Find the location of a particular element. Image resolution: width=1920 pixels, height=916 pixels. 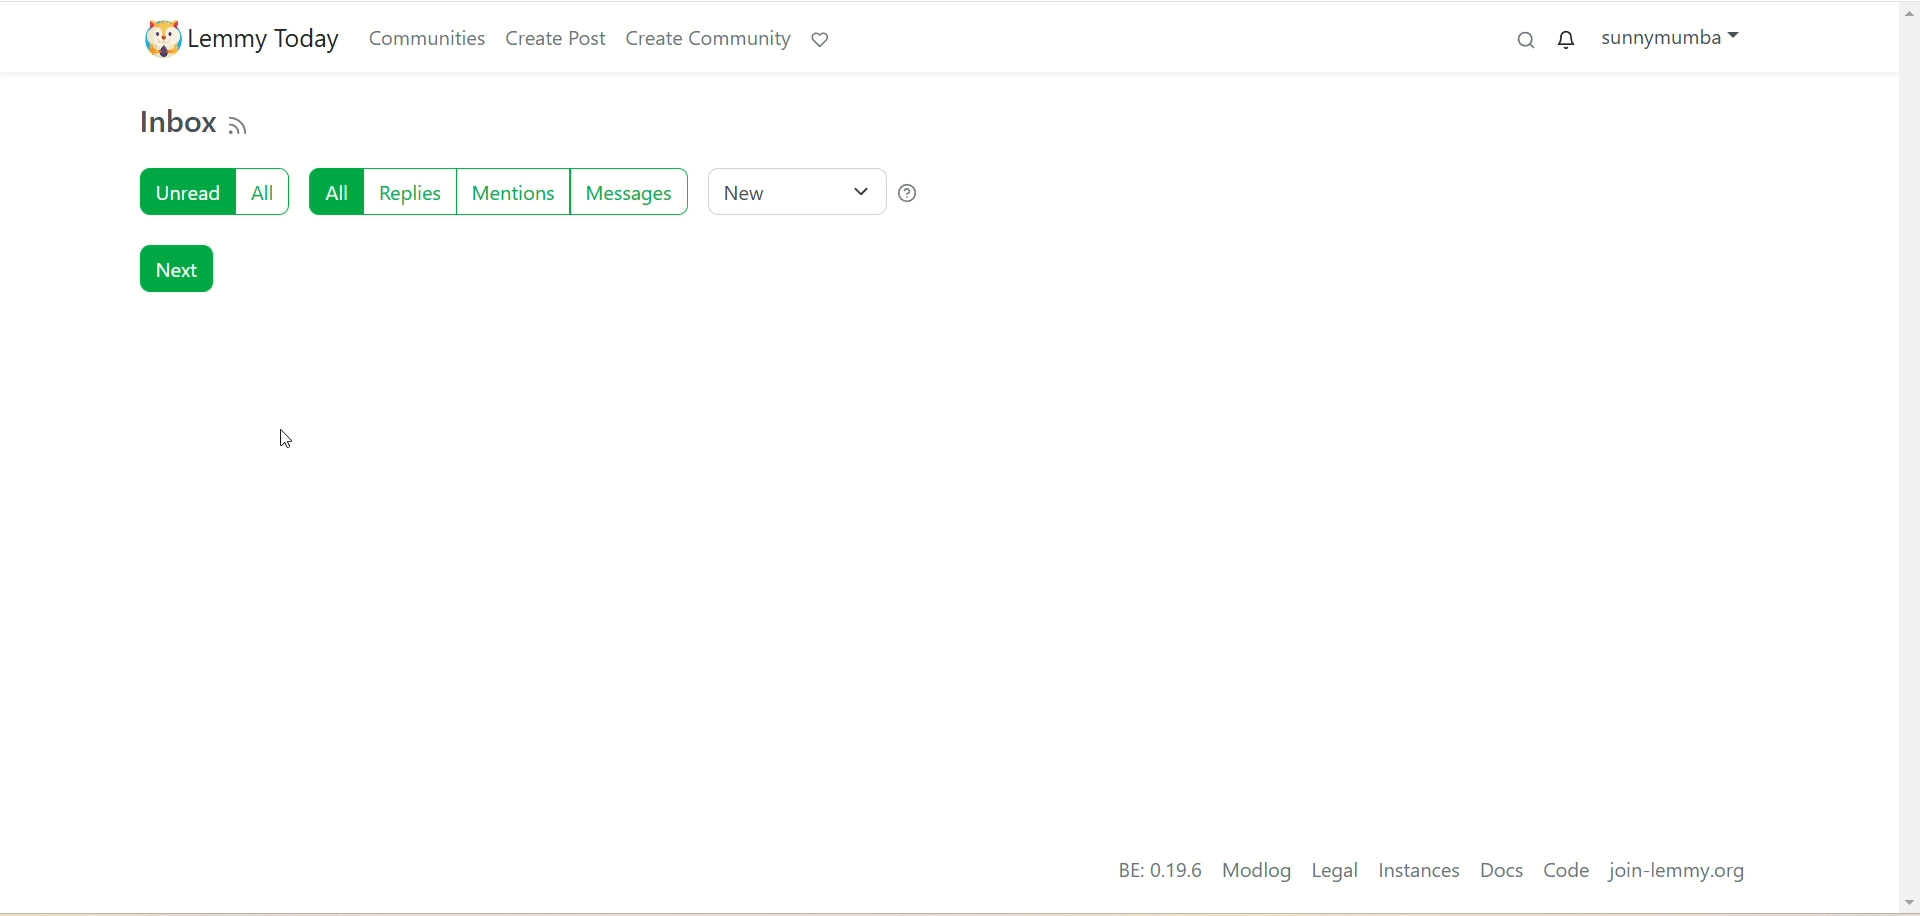

No notification pending to read is located at coordinates (550, 345).